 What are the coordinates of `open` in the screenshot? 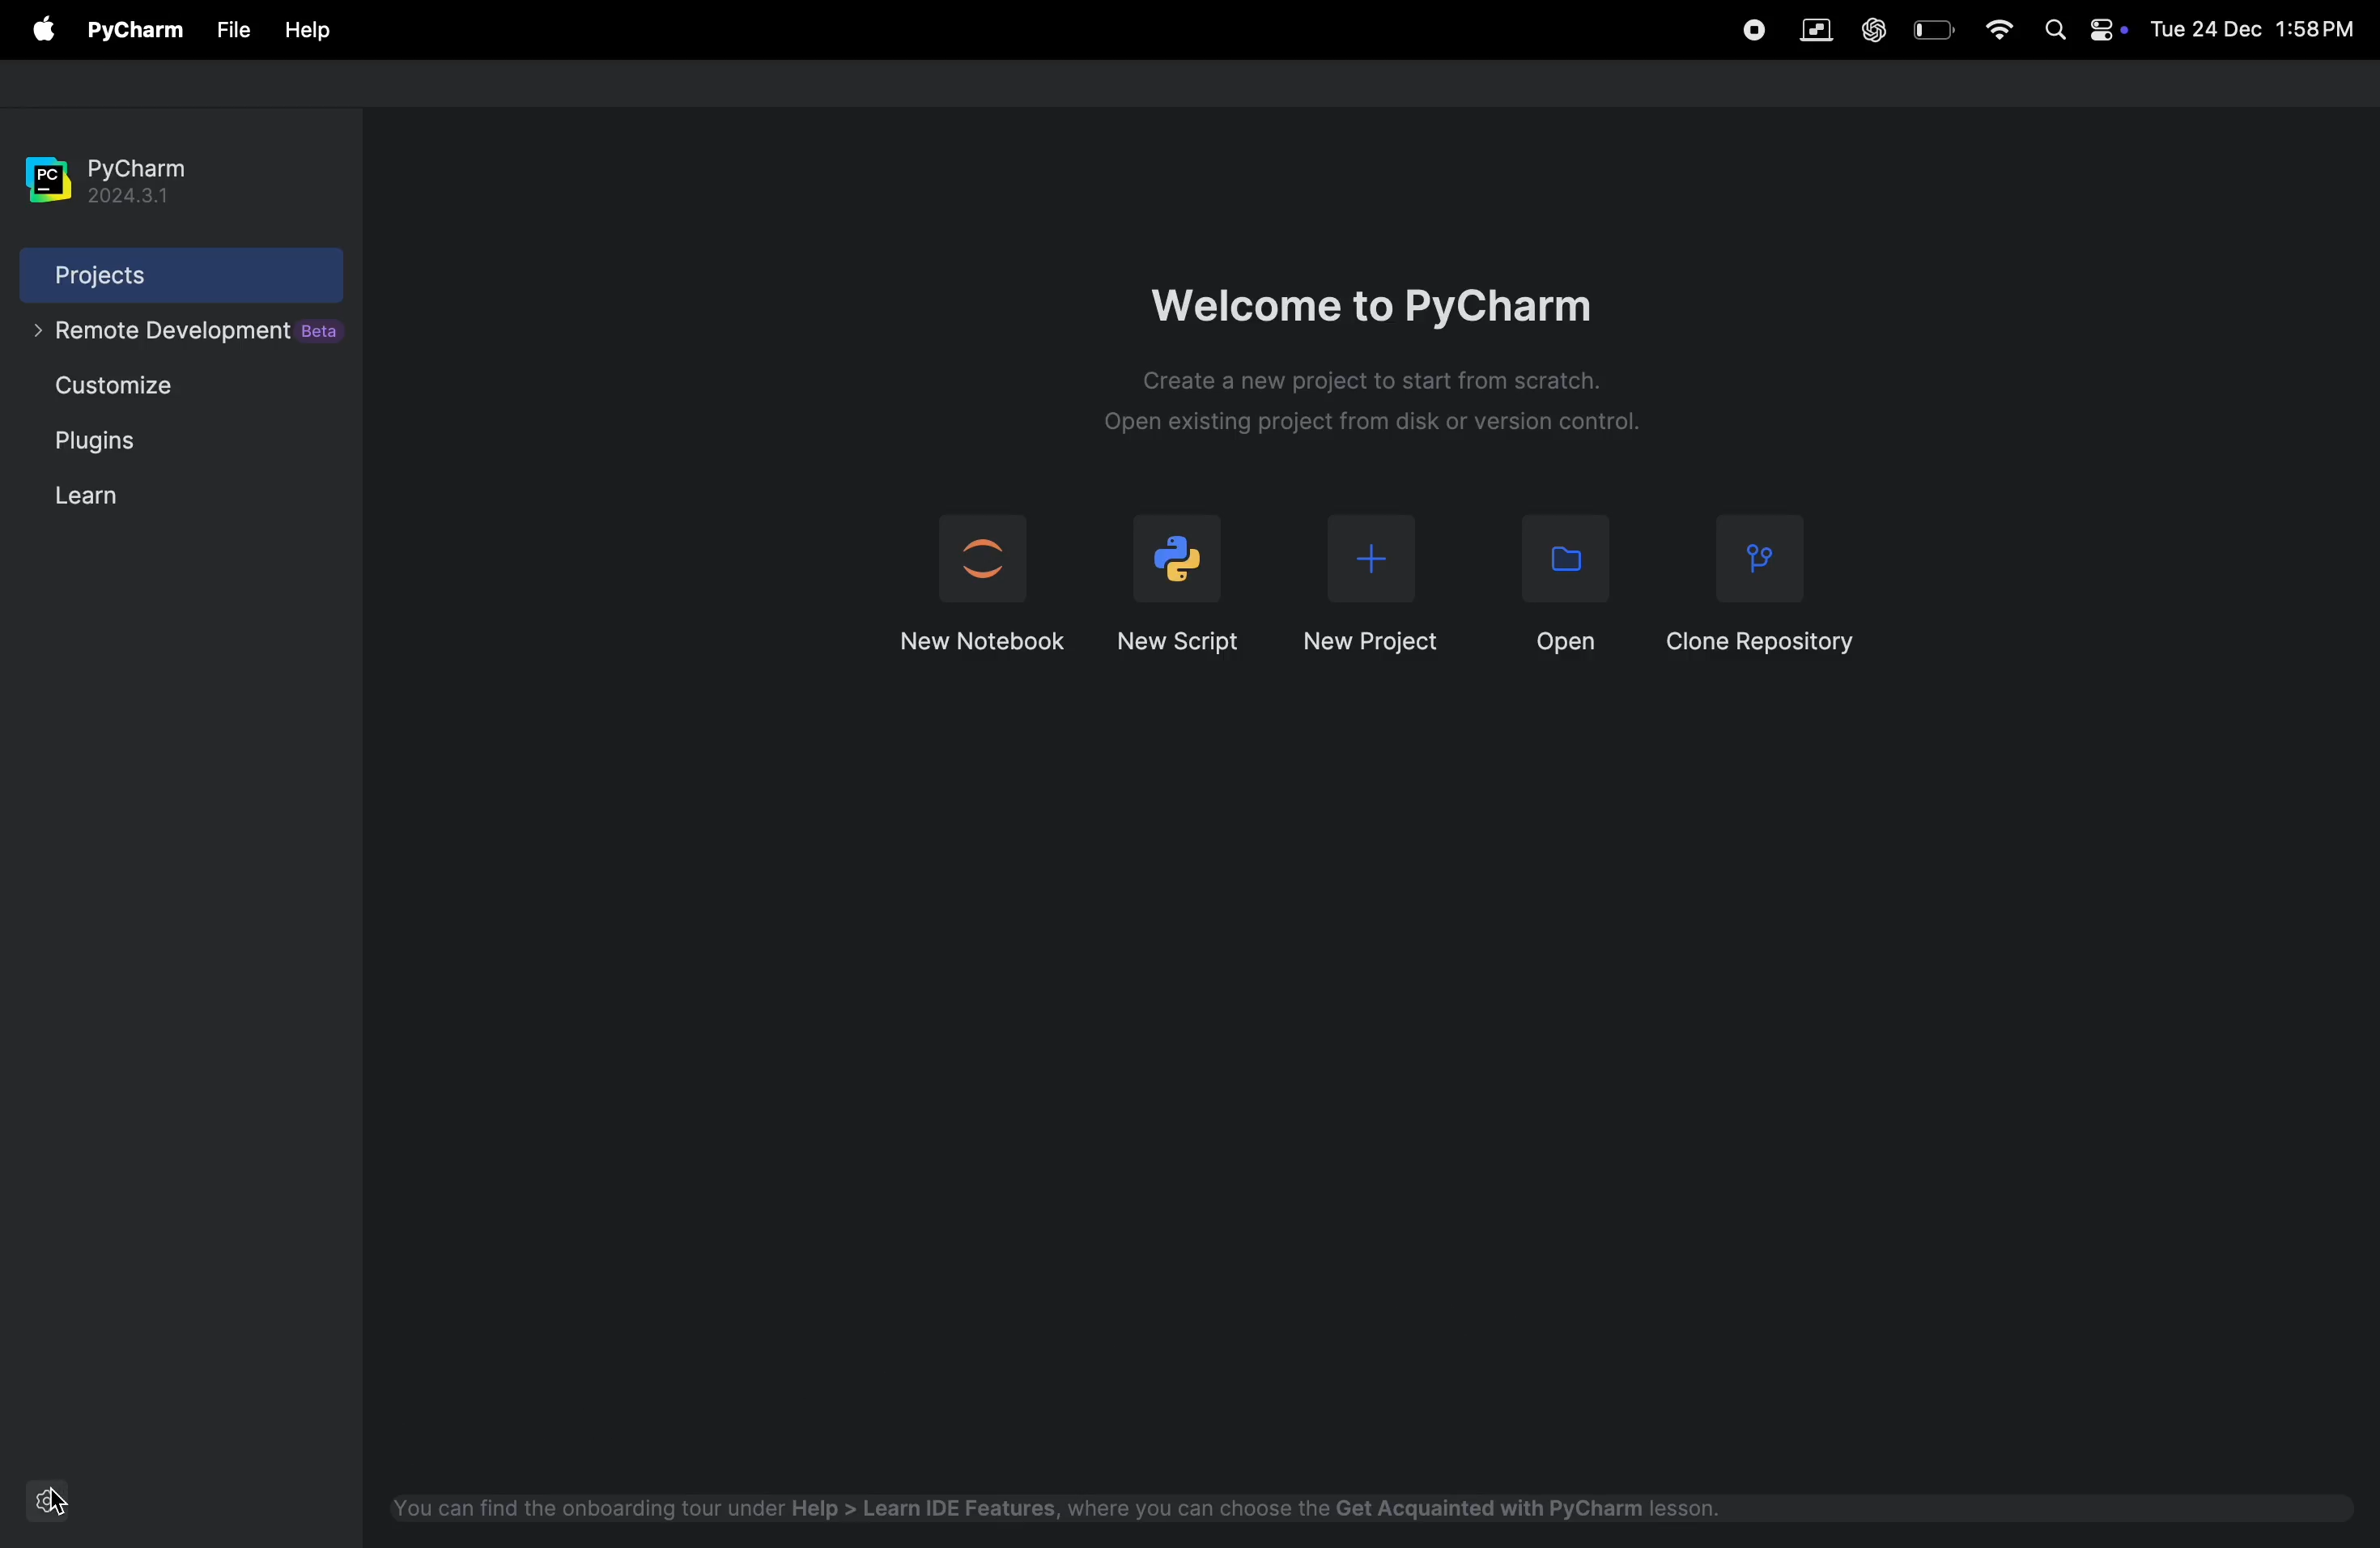 It's located at (1553, 584).